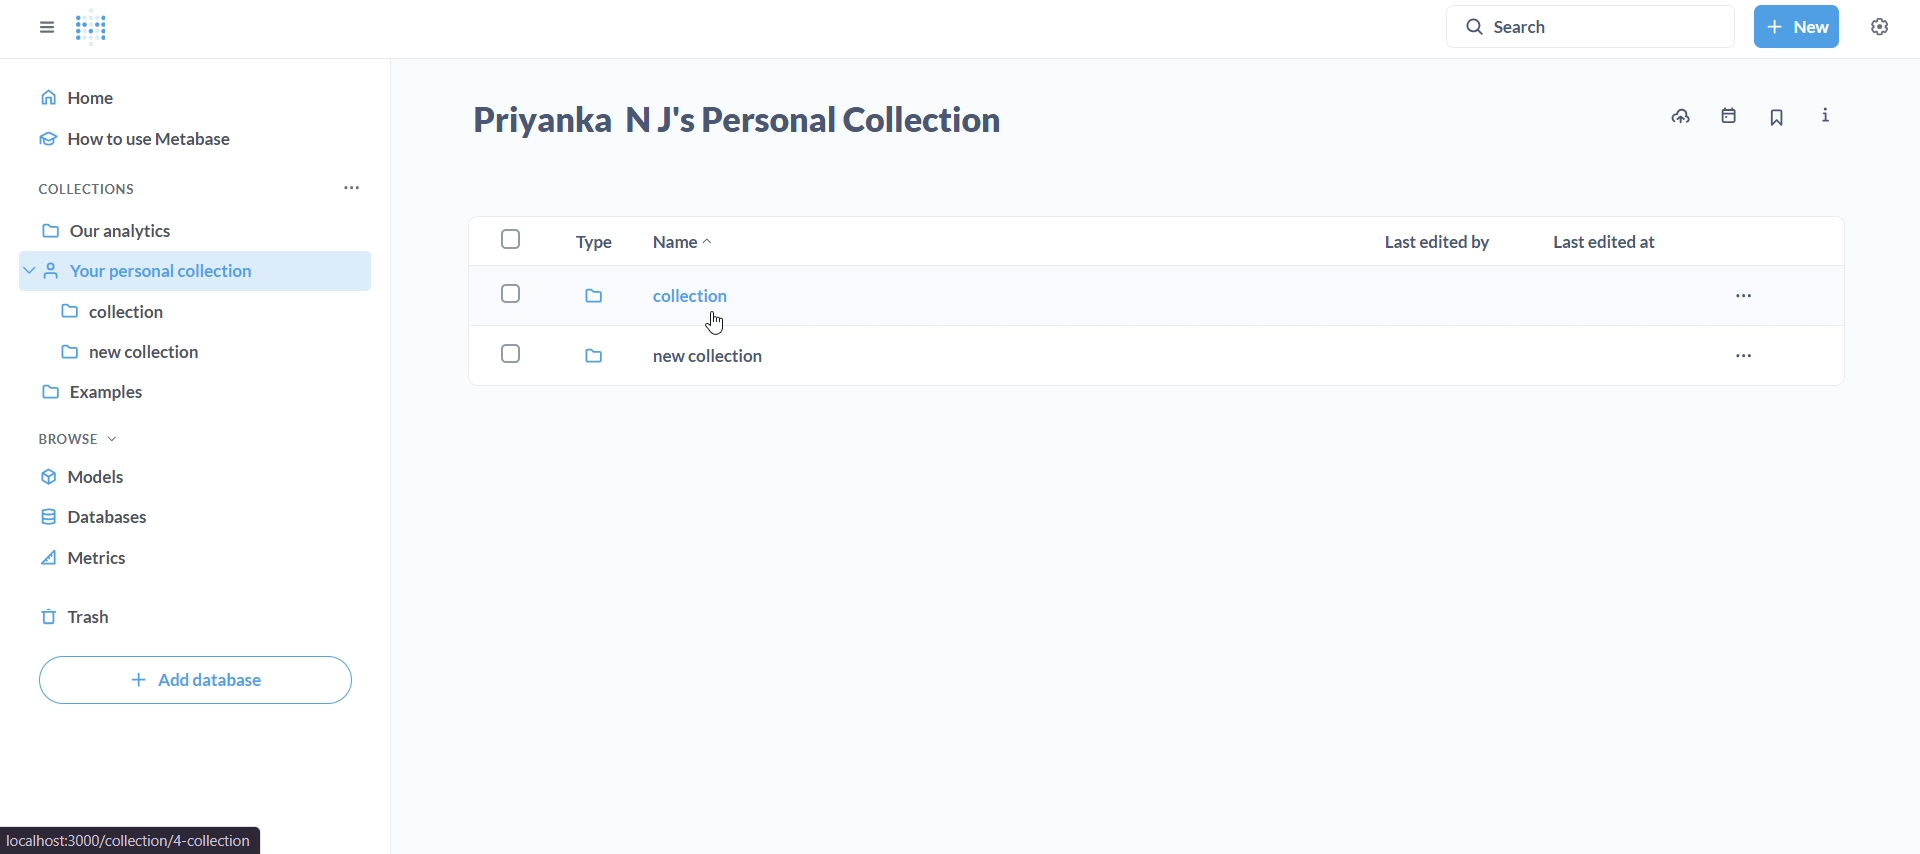  I want to click on new collection, so click(1142, 359).